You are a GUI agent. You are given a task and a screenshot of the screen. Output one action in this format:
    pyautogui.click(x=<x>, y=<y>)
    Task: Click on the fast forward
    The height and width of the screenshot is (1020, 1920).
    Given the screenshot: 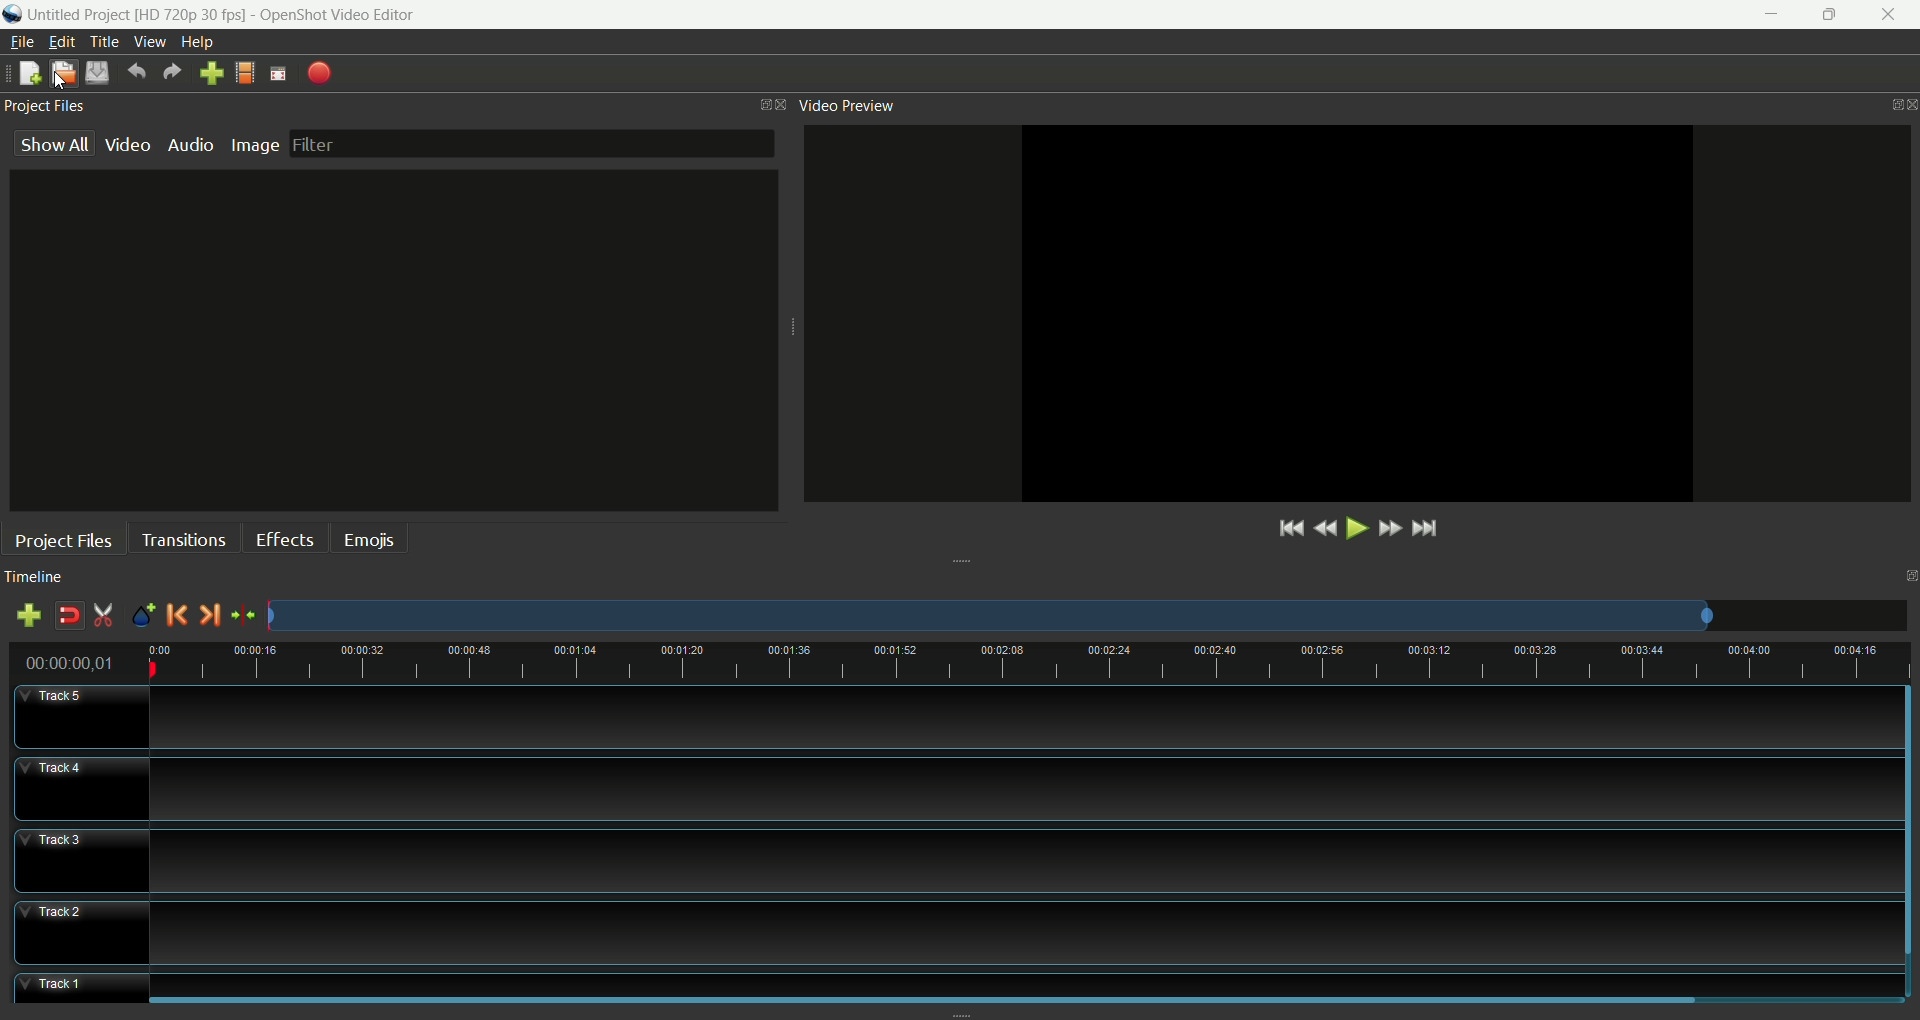 What is the action you would take?
    pyautogui.click(x=1390, y=528)
    